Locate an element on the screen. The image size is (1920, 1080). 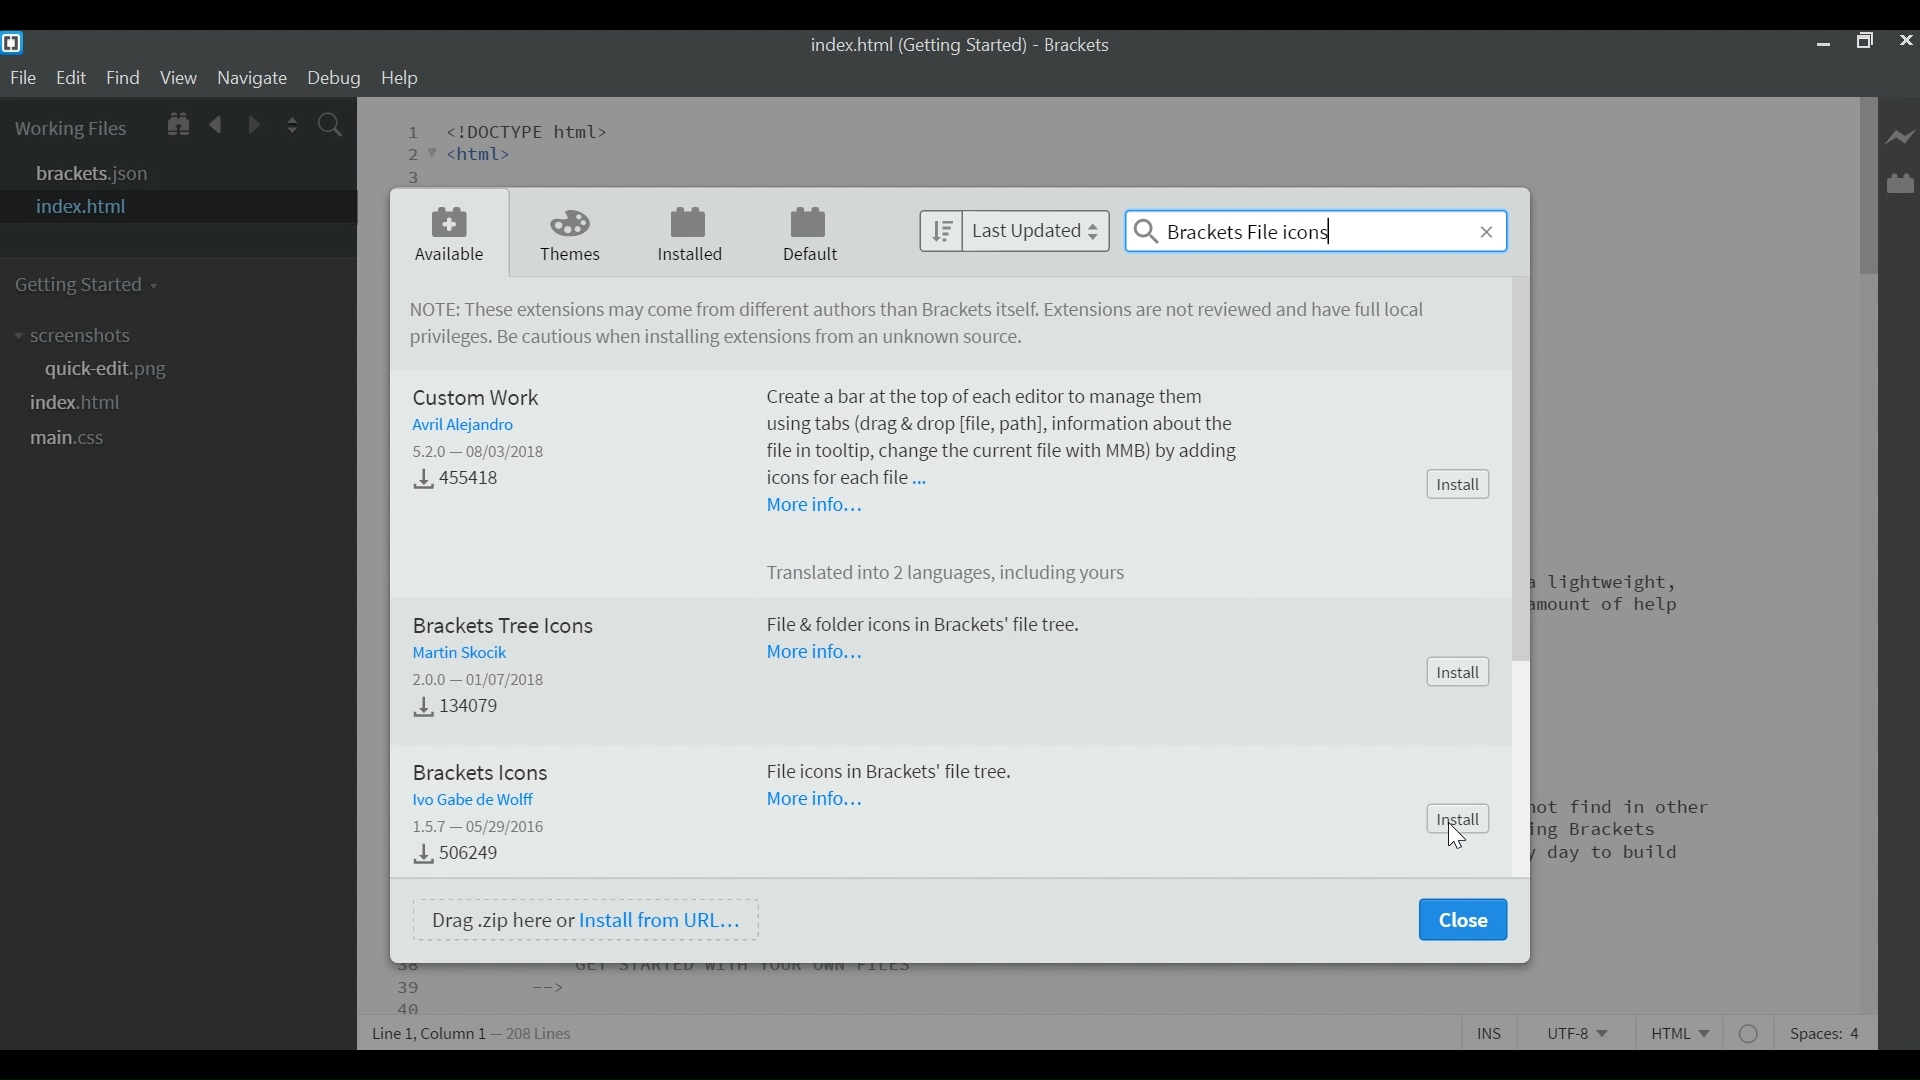
Split the Editor Vertically or Horizontally is located at coordinates (295, 123).